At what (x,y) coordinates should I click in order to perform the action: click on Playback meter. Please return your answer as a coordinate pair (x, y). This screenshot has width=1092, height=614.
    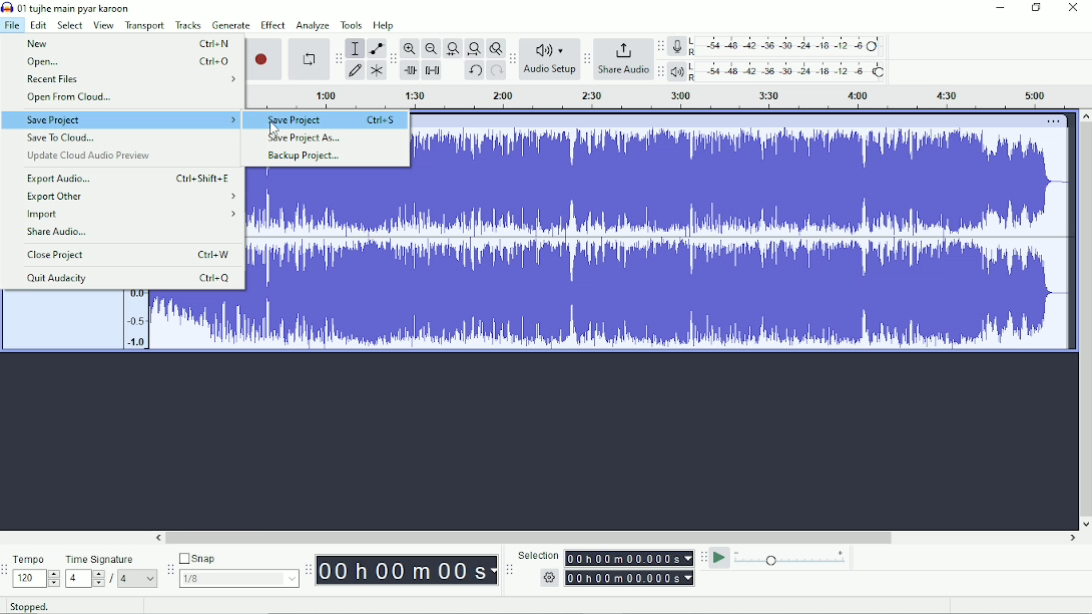
    Looking at the image, I should click on (781, 72).